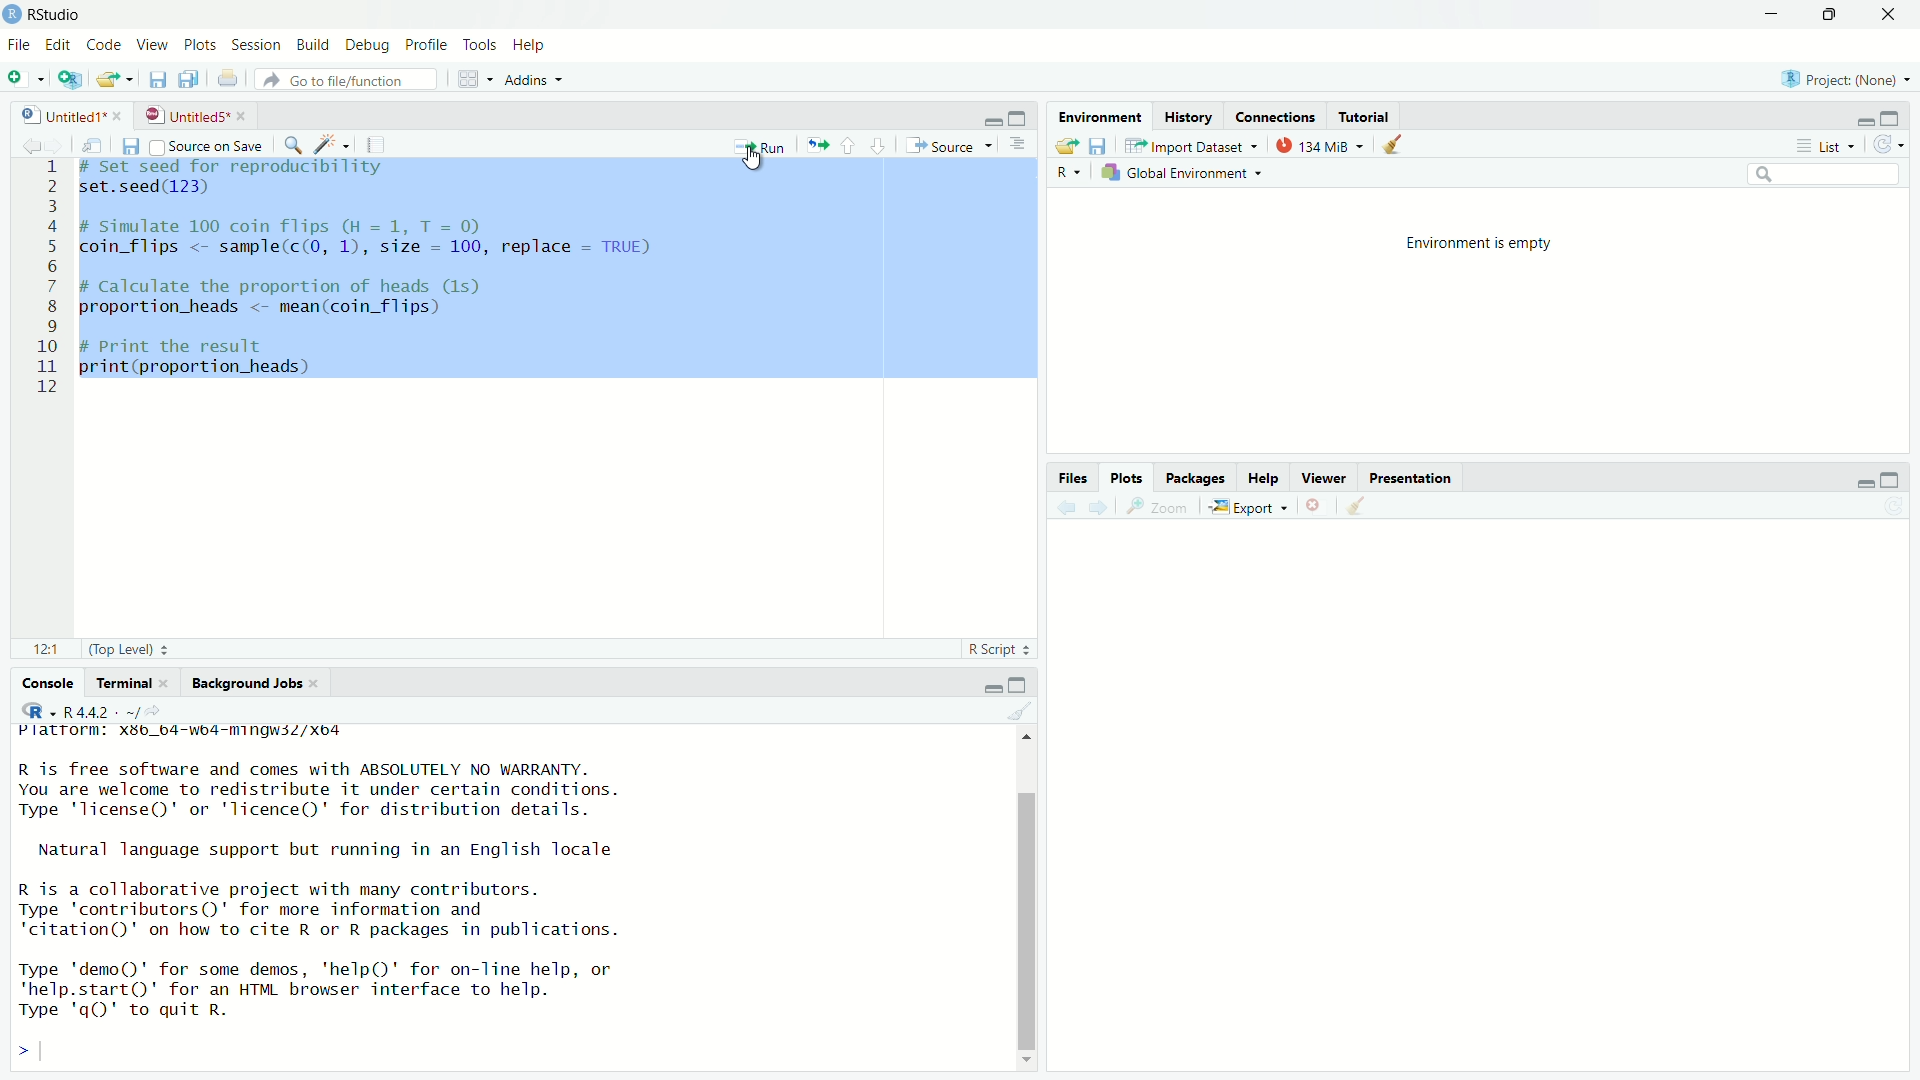  I want to click on build, so click(316, 43).